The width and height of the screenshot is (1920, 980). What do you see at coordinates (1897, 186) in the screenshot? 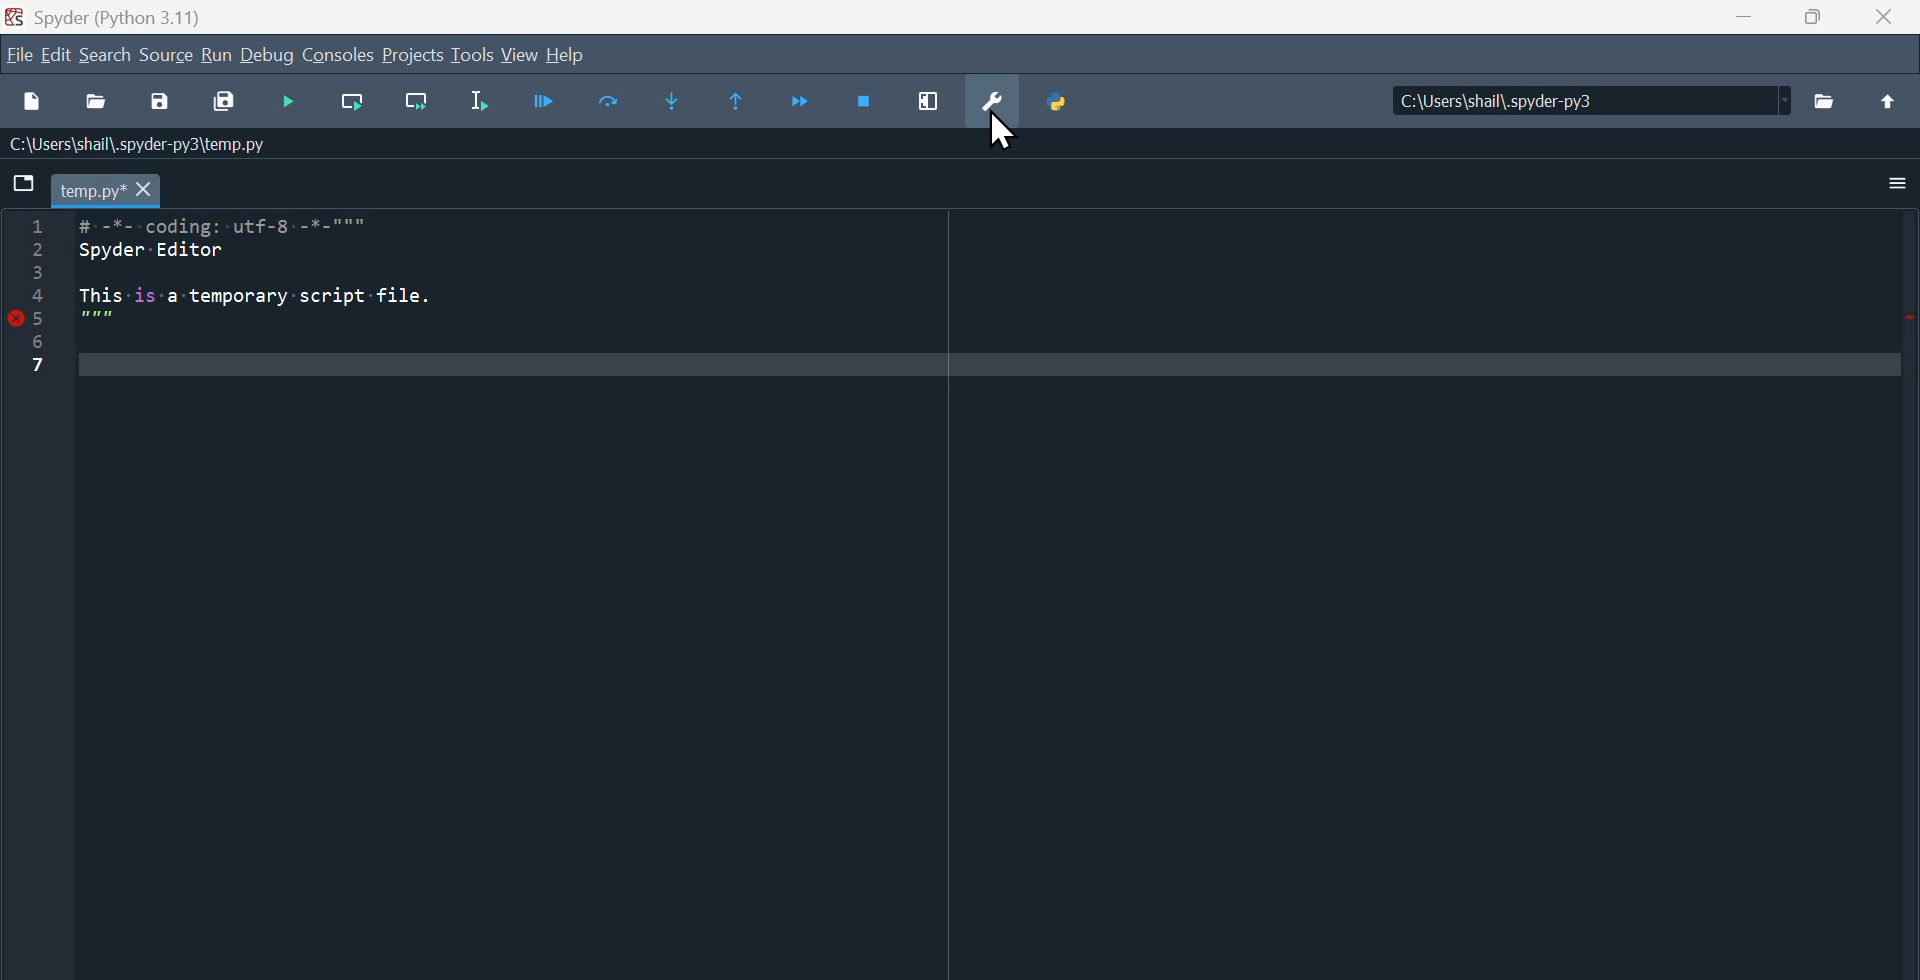
I see `More options` at bounding box center [1897, 186].